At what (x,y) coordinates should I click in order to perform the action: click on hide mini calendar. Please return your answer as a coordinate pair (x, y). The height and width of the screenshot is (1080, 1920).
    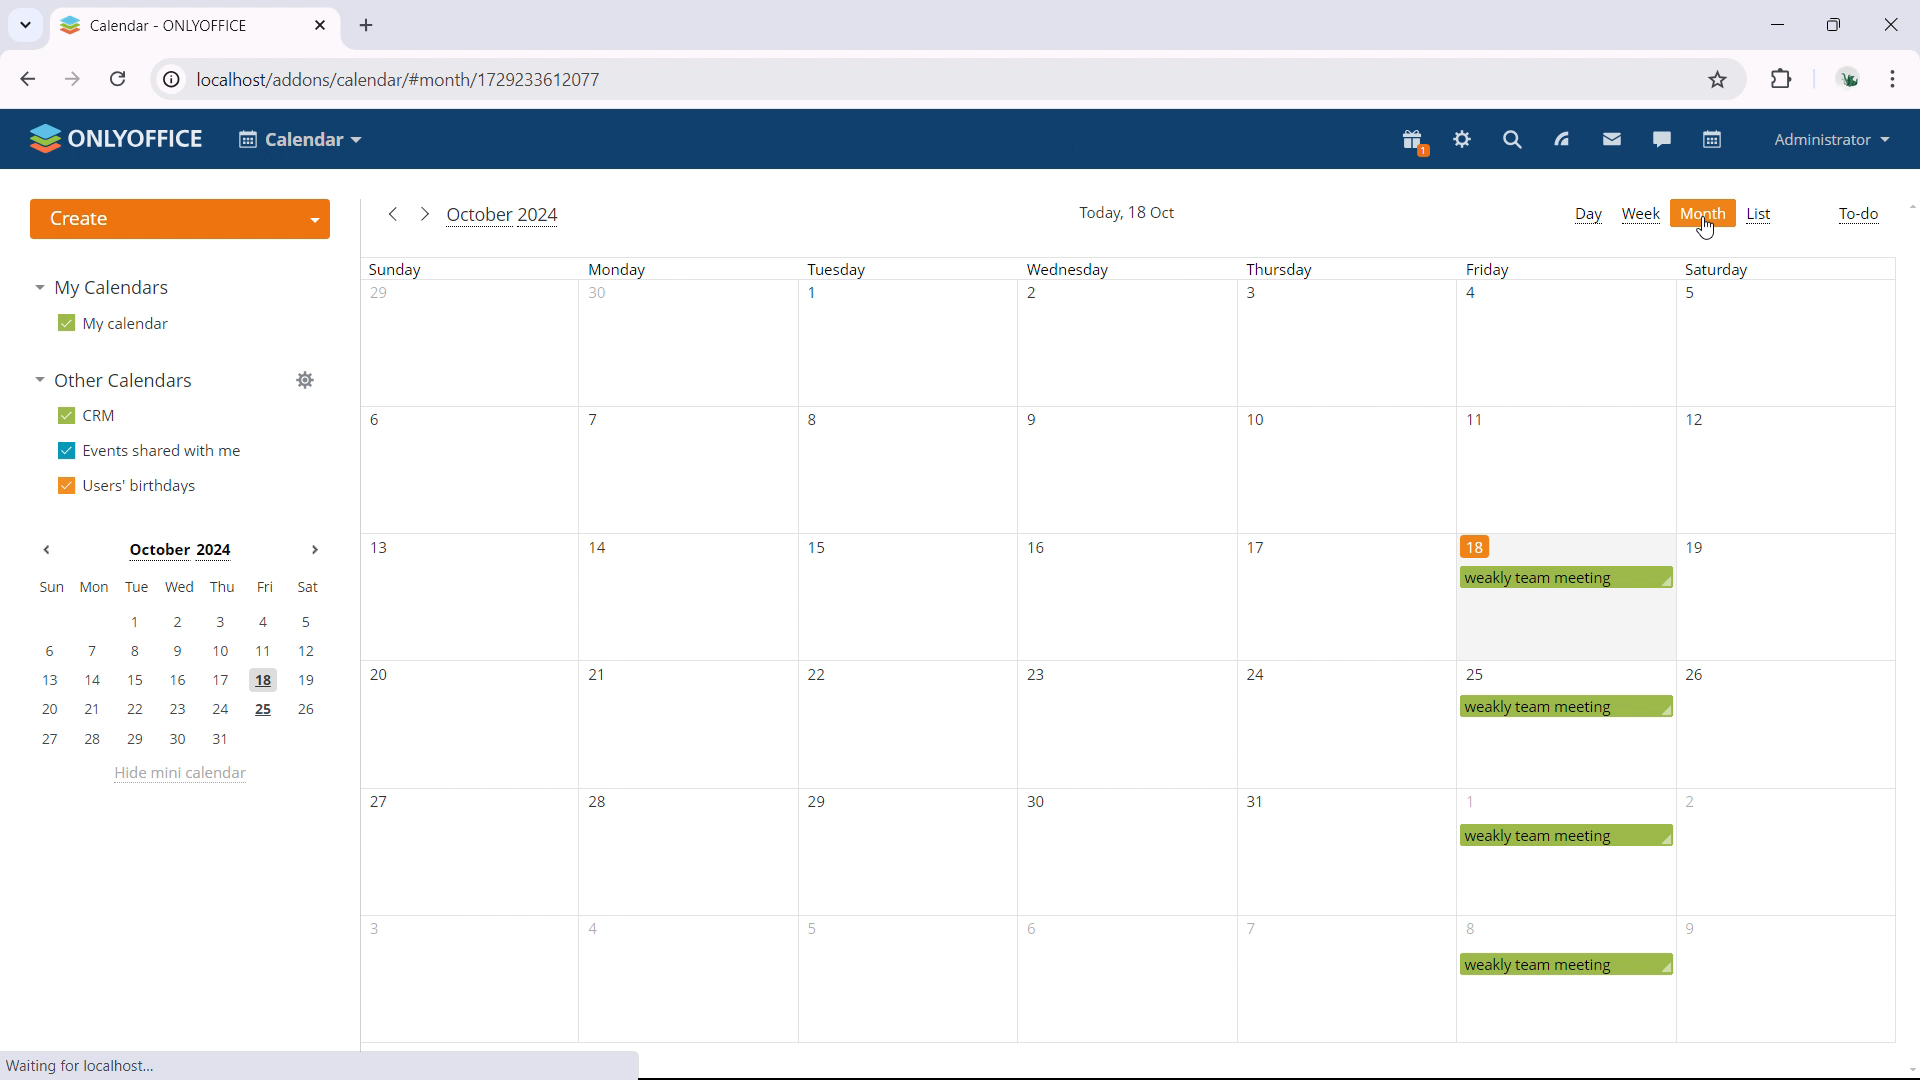
    Looking at the image, I should click on (178, 777).